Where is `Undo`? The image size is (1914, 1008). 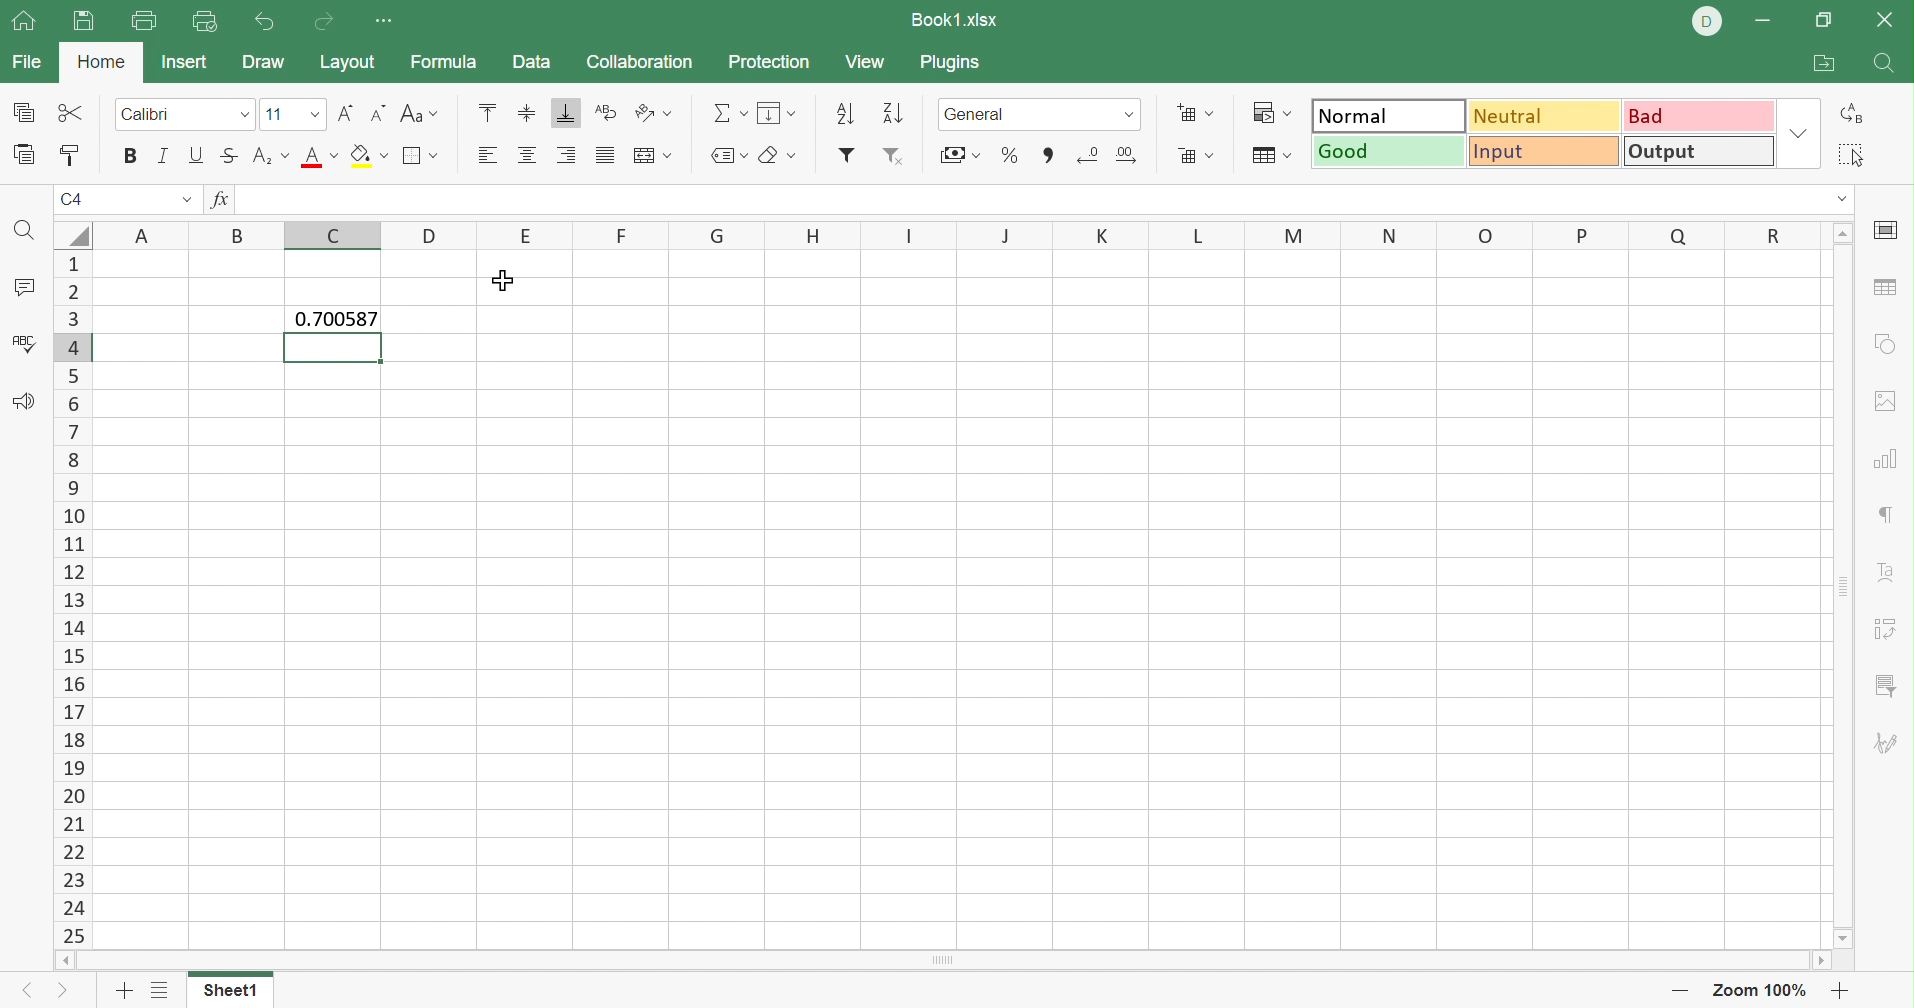
Undo is located at coordinates (269, 24).